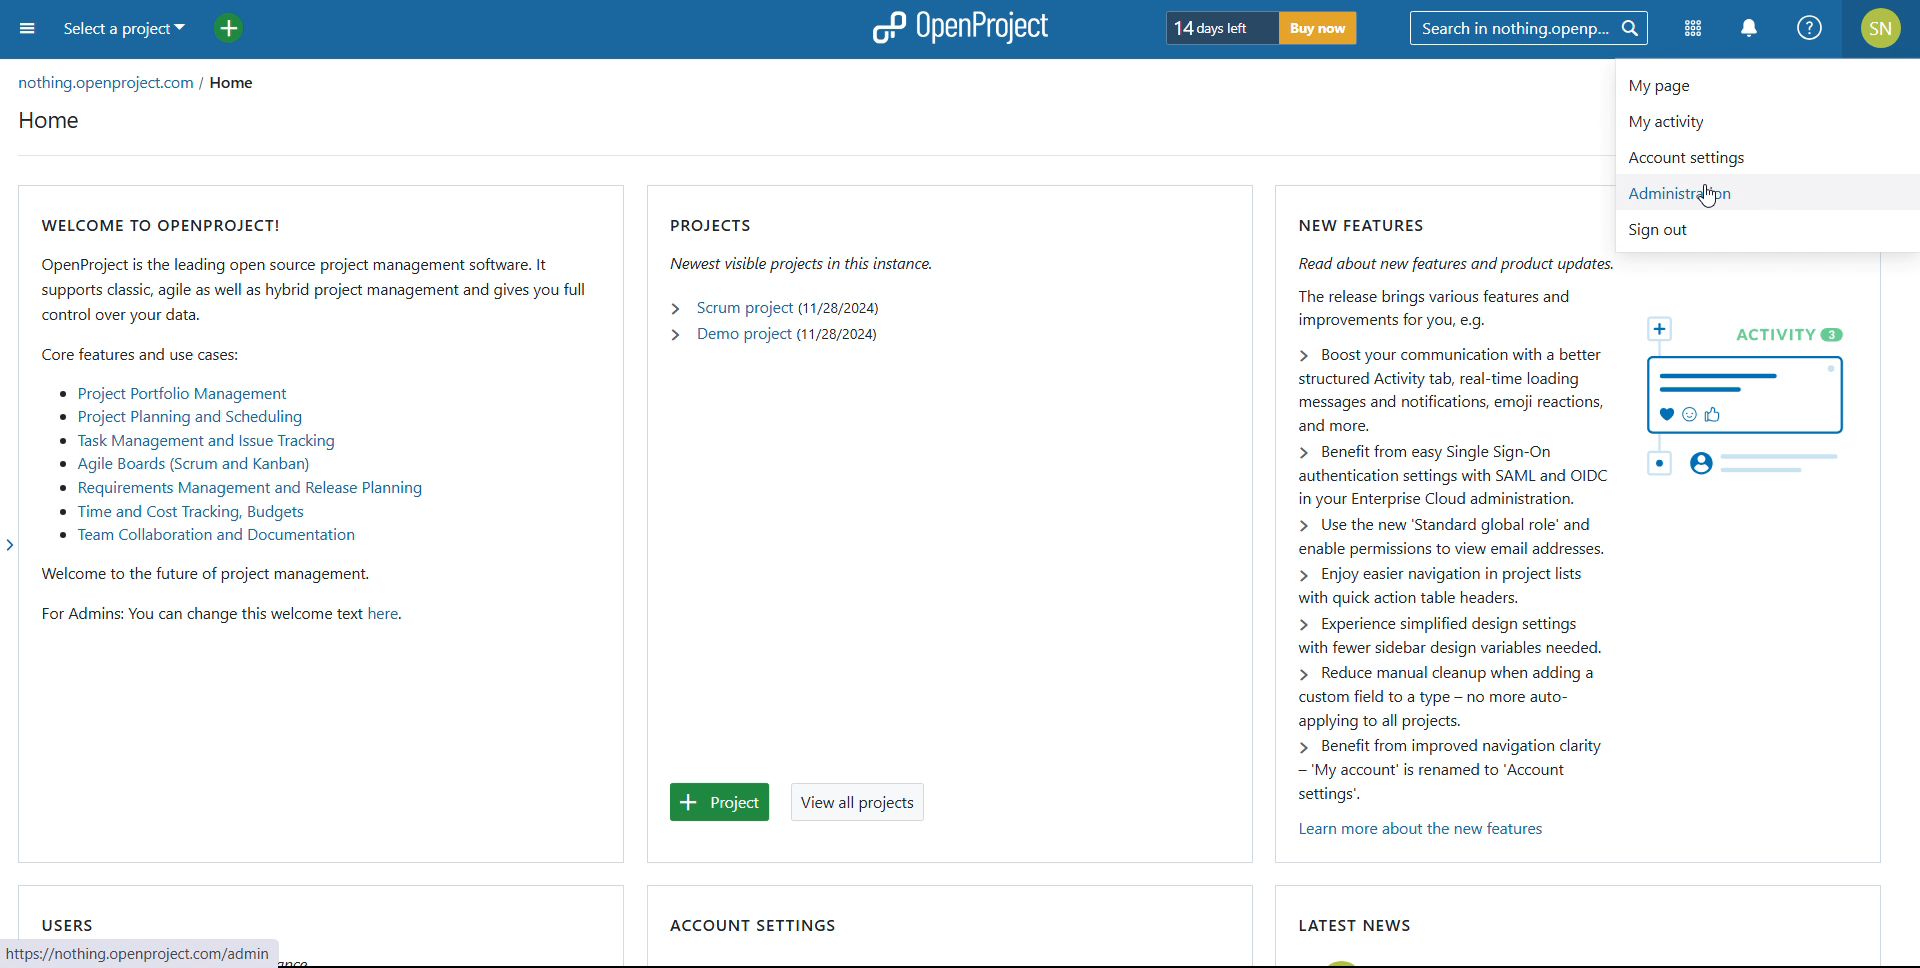 Image resolution: width=1920 pixels, height=968 pixels. What do you see at coordinates (1772, 231) in the screenshot?
I see `sign out` at bounding box center [1772, 231].